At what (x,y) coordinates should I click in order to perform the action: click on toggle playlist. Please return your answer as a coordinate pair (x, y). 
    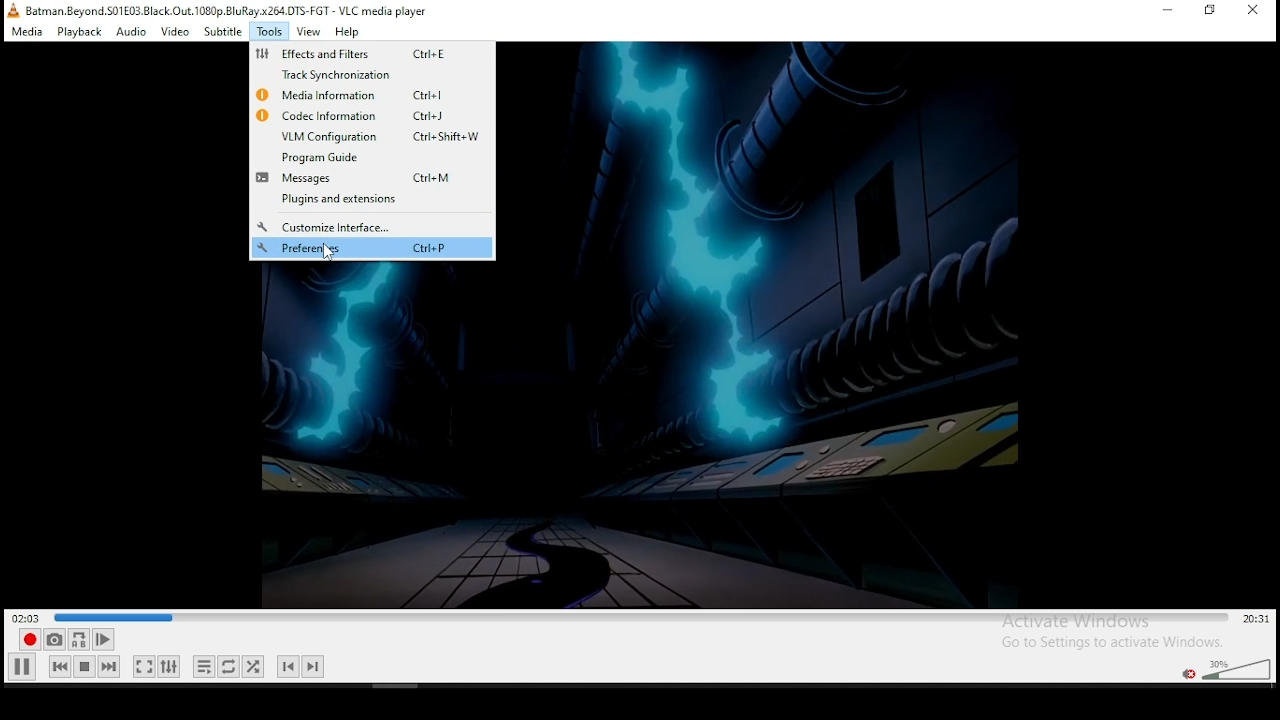
    Looking at the image, I should click on (204, 668).